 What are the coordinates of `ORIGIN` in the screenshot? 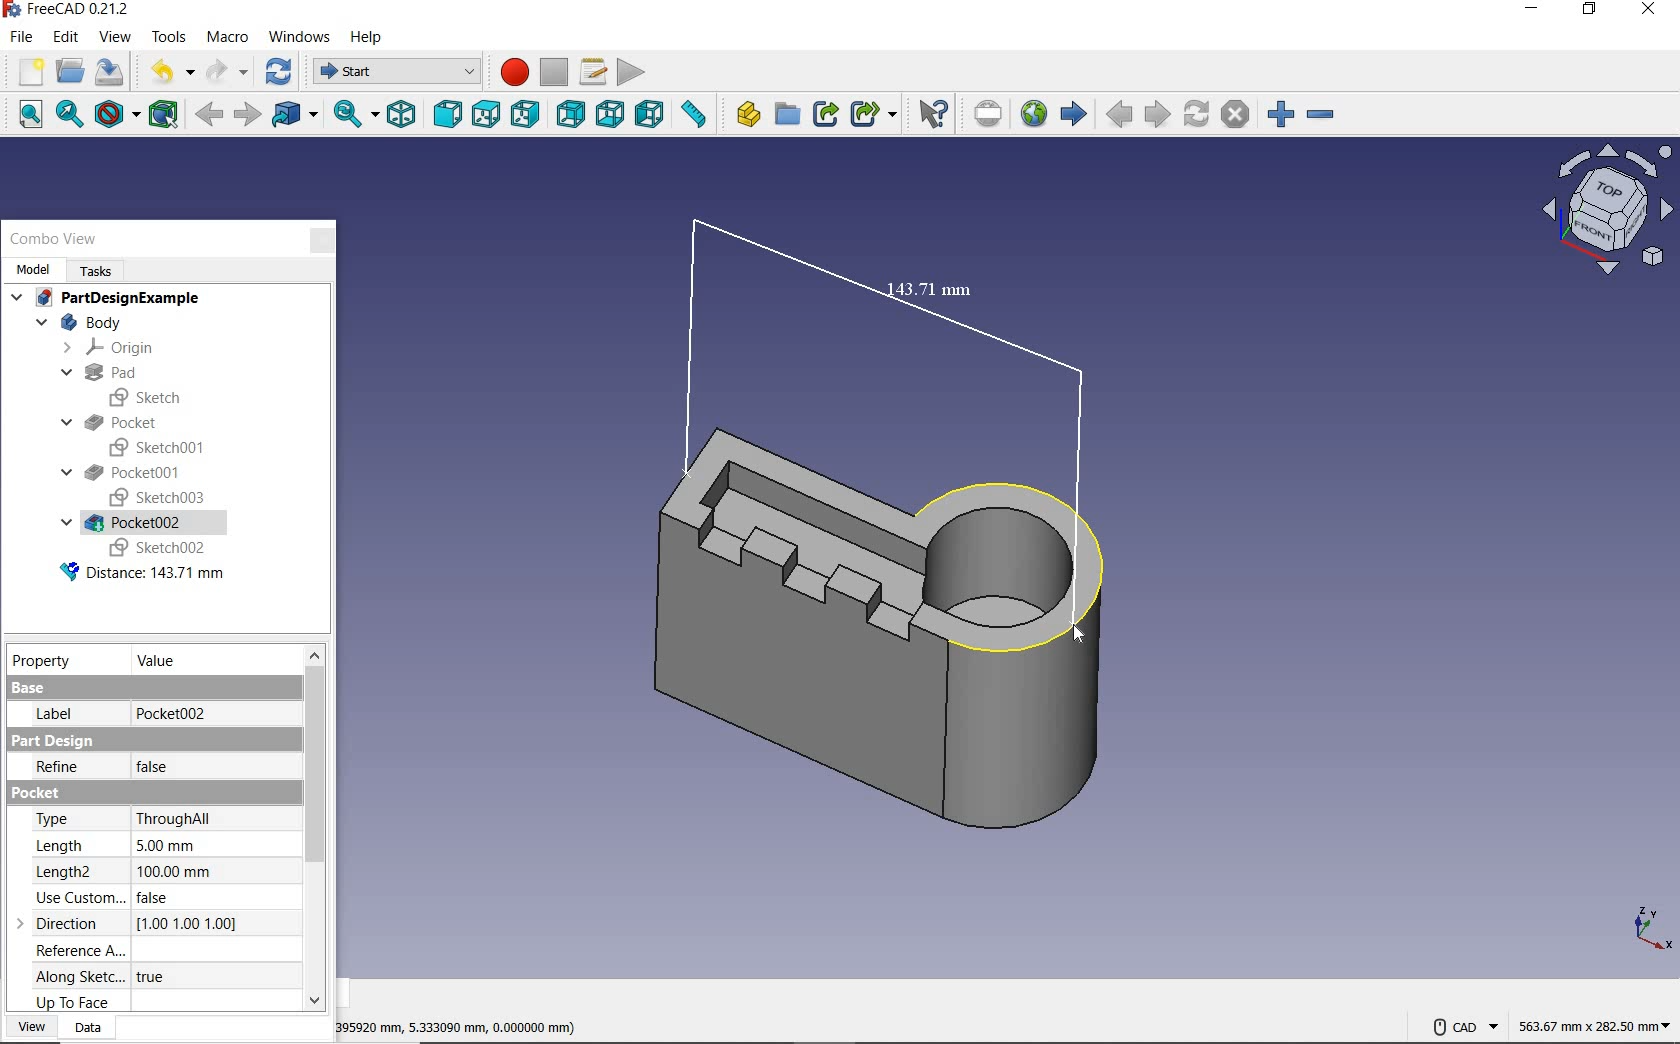 It's located at (111, 348).